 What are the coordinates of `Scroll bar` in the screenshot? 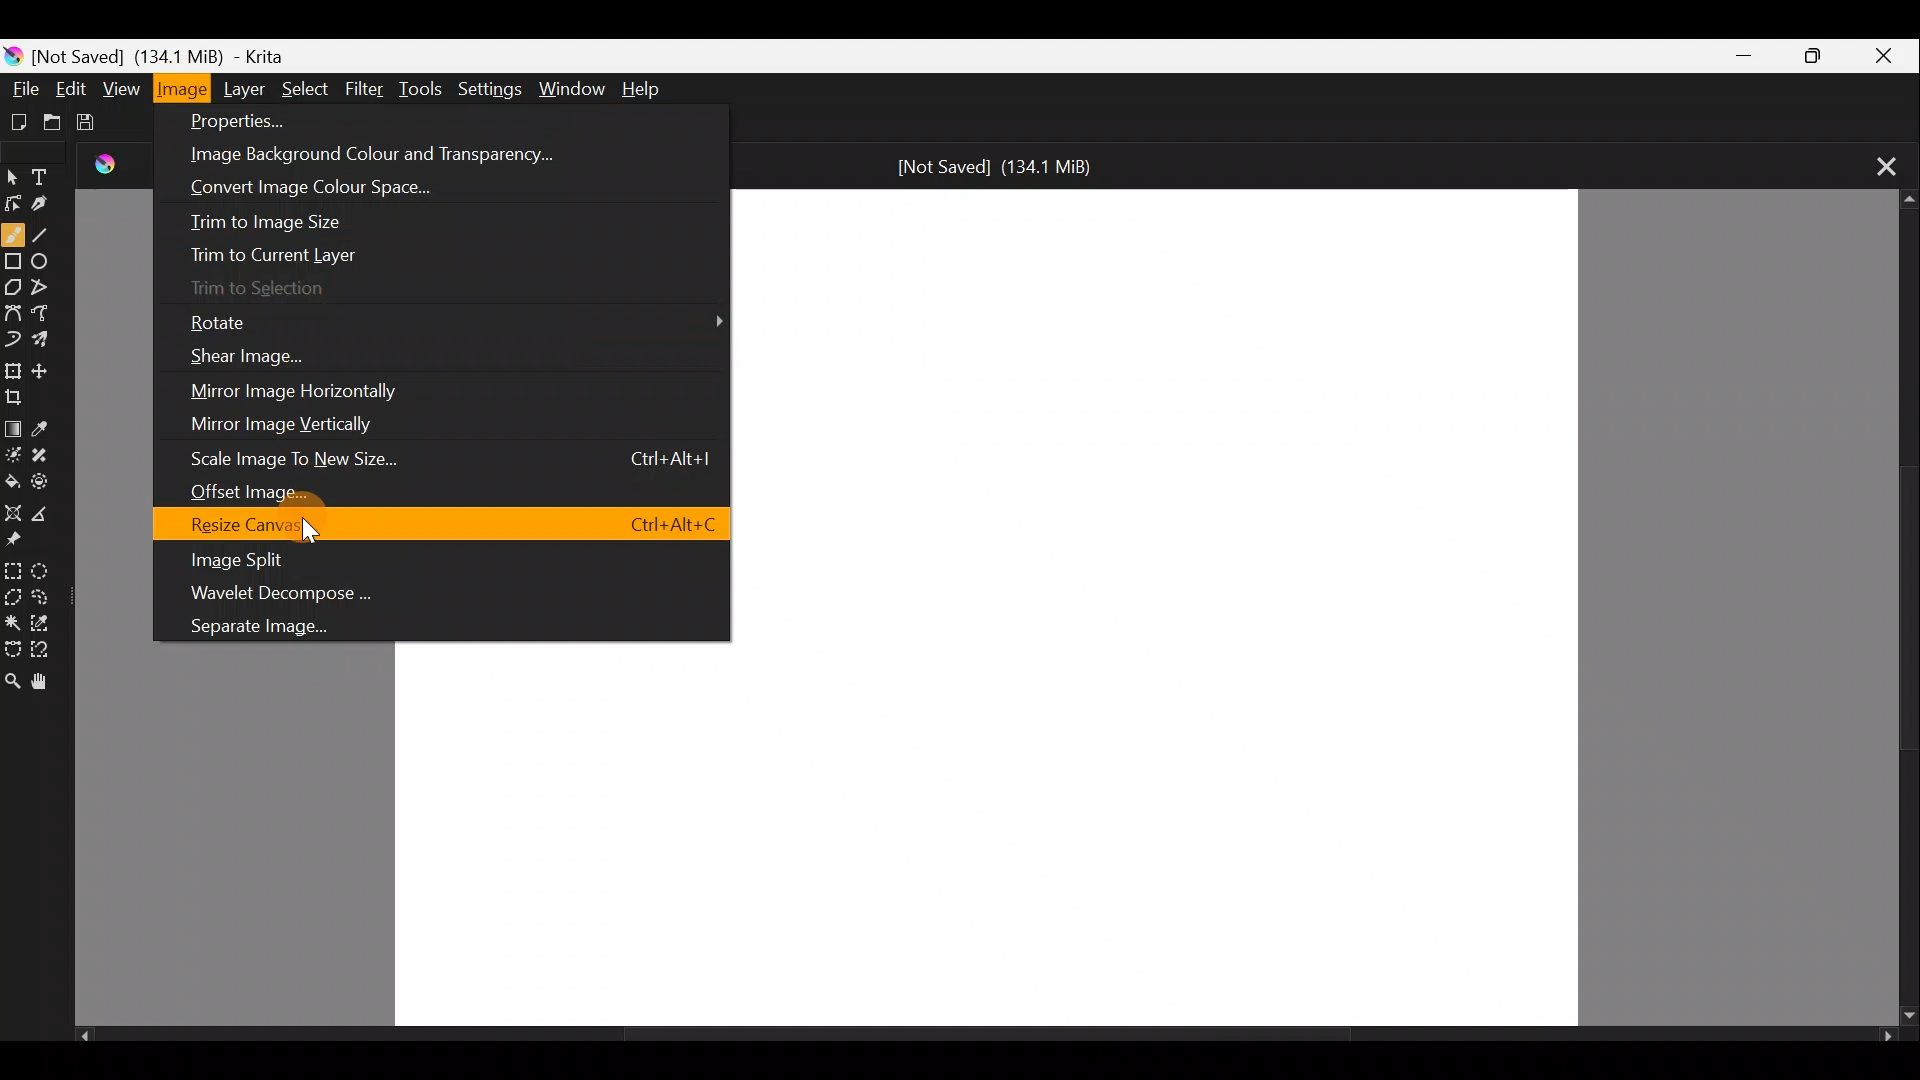 It's located at (986, 1040).